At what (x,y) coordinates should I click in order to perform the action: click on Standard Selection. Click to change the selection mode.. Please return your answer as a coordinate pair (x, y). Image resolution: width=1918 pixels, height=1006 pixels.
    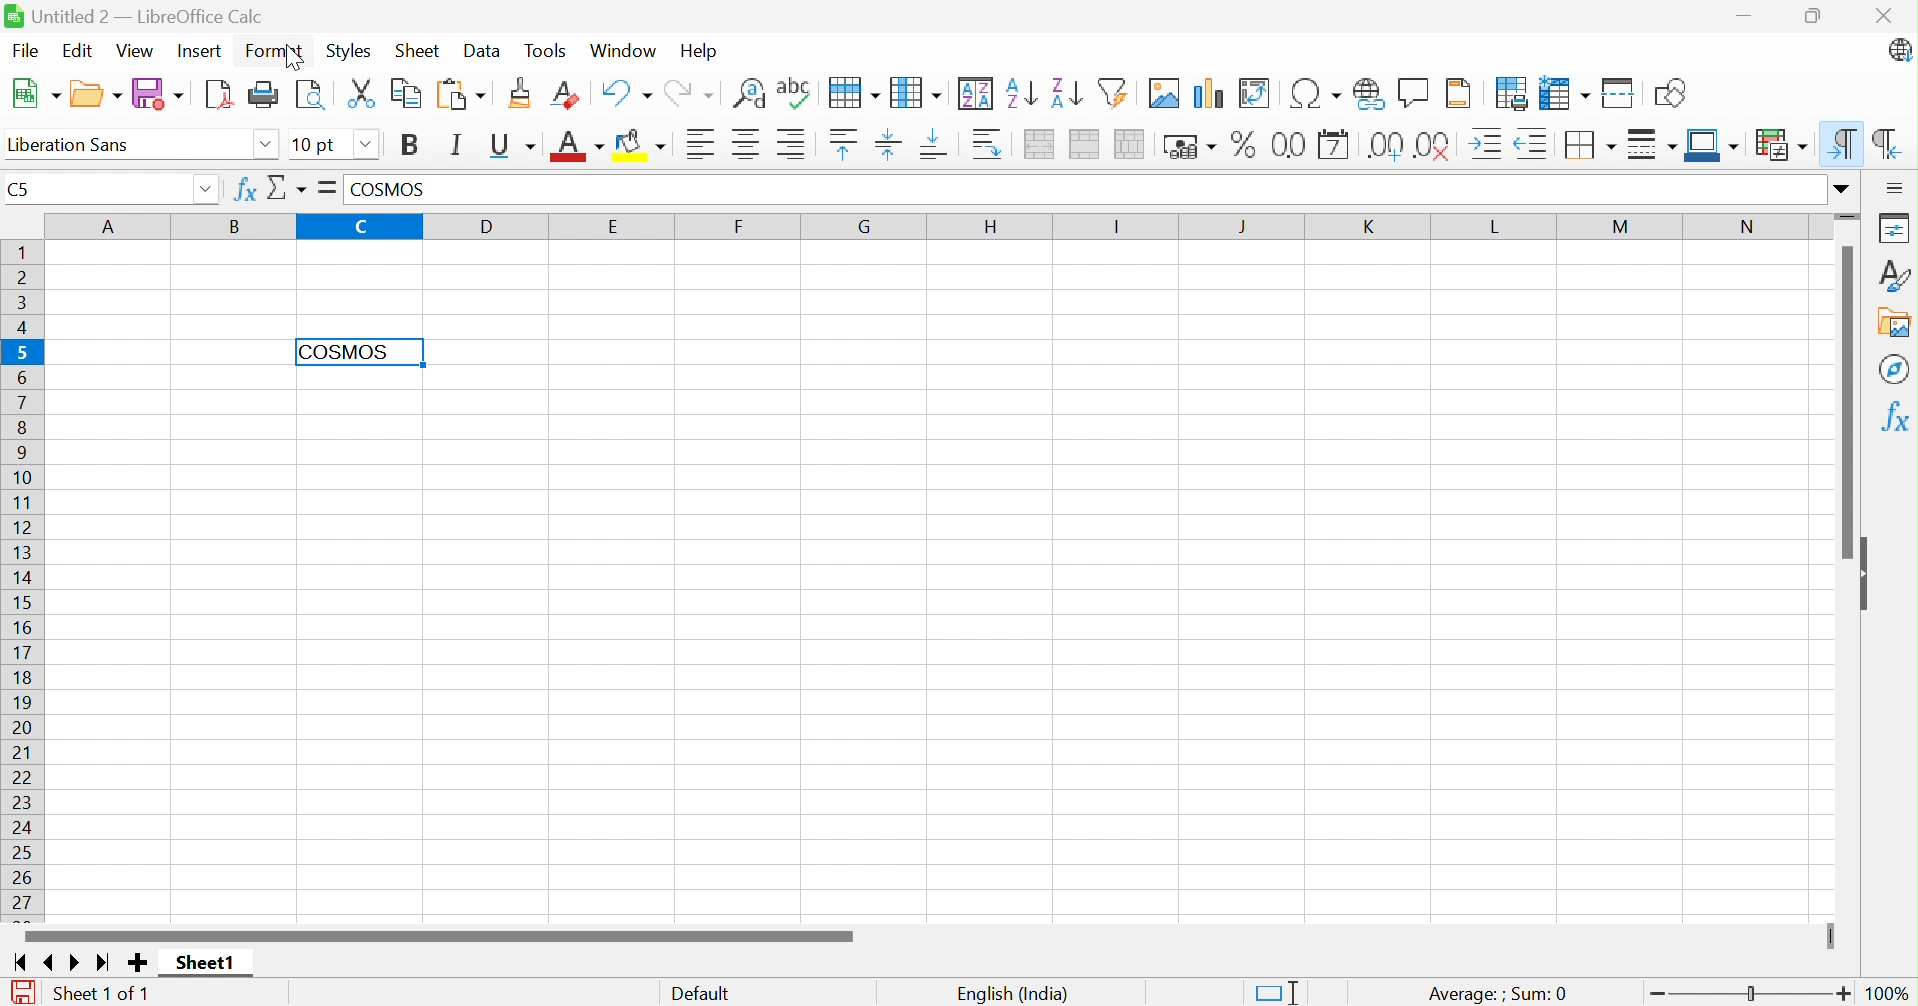
    Looking at the image, I should click on (1283, 992).